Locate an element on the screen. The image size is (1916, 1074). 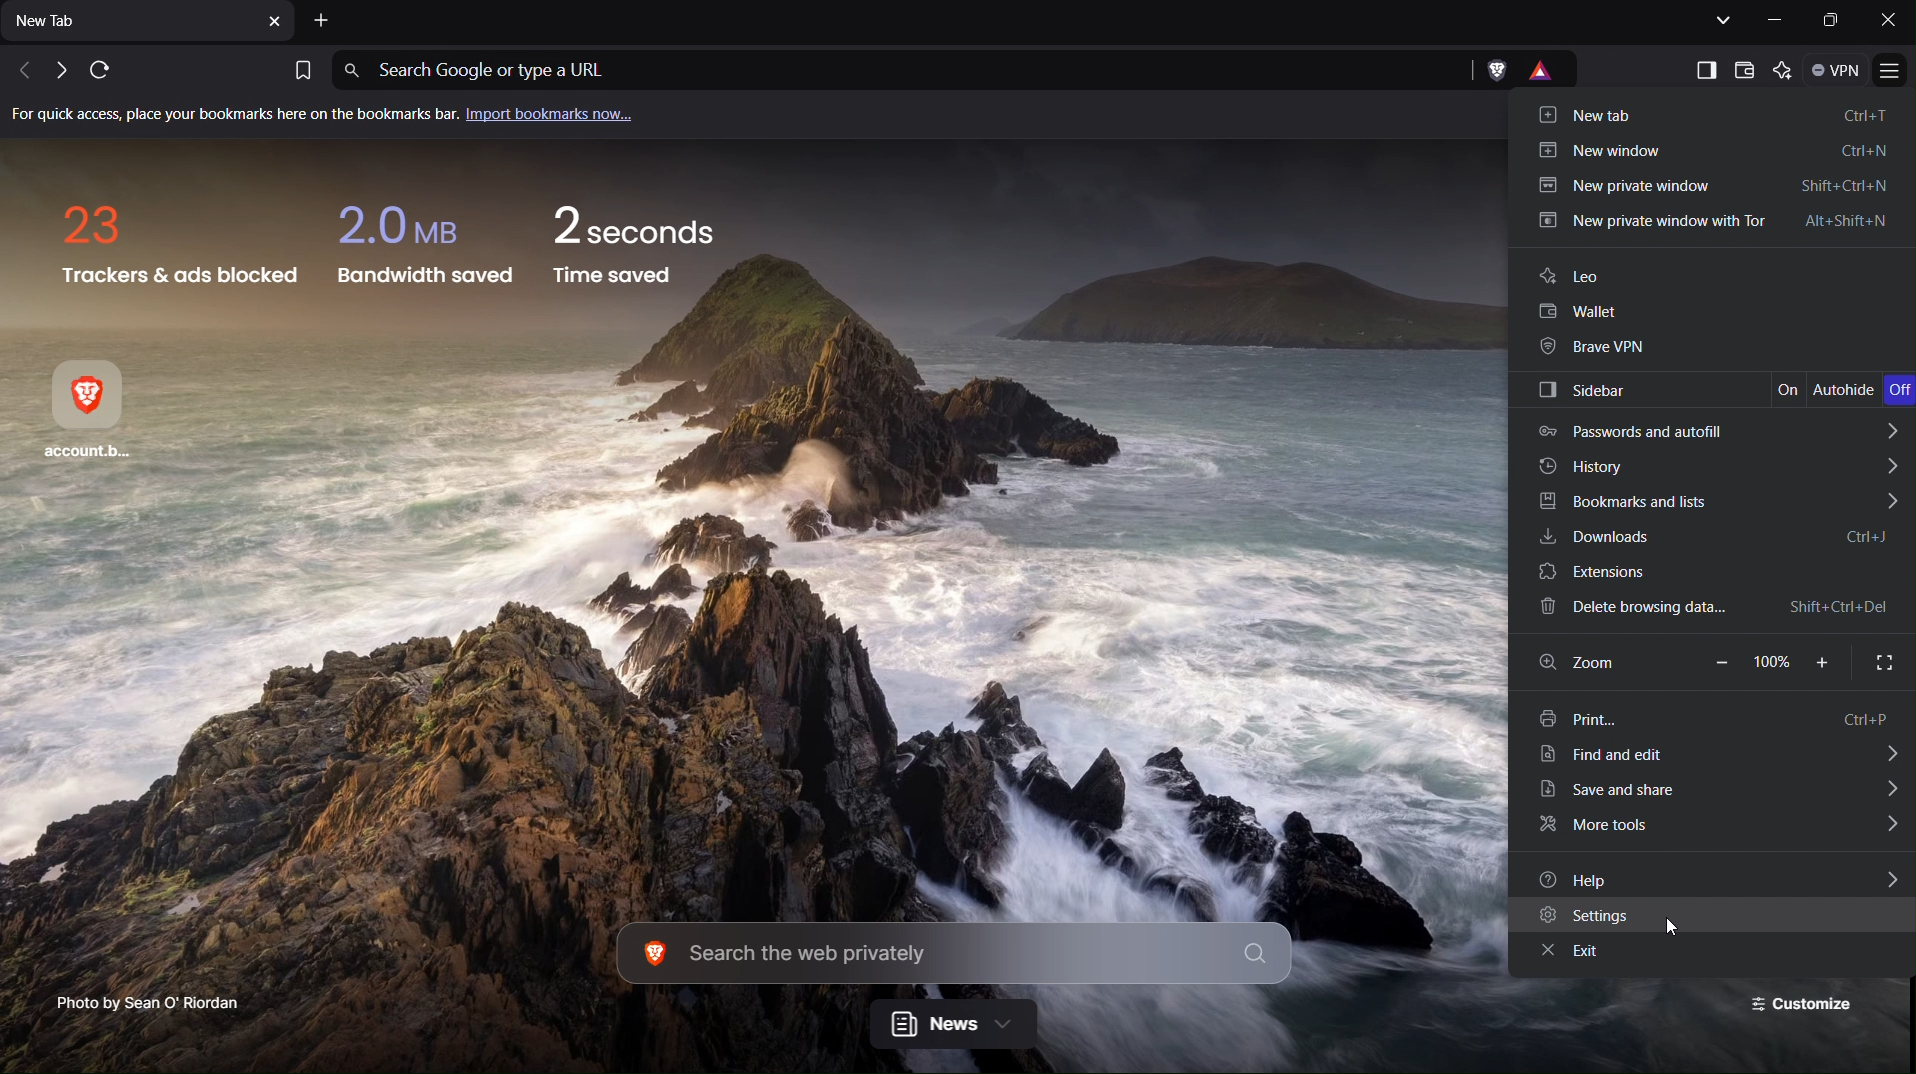
Wallet is located at coordinates (1712, 315).